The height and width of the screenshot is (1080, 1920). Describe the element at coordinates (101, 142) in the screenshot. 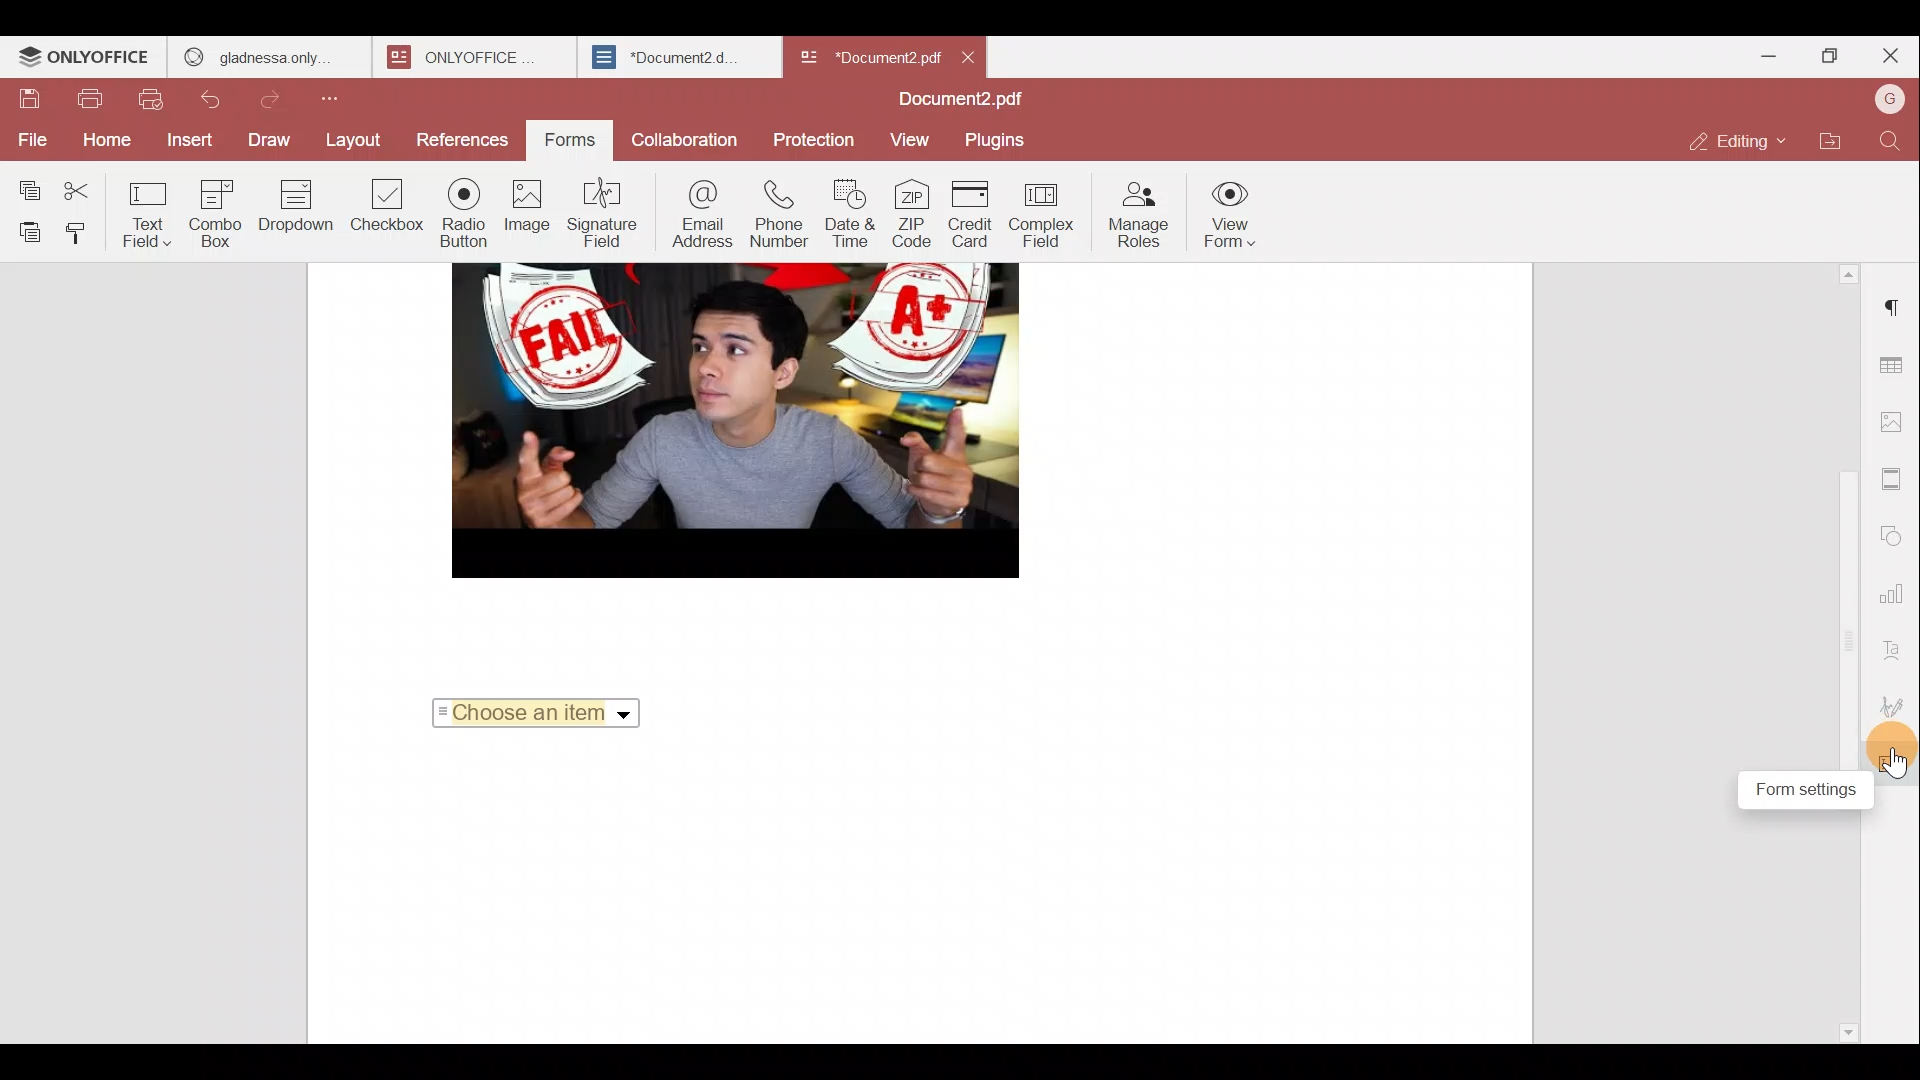

I see `Home` at that location.